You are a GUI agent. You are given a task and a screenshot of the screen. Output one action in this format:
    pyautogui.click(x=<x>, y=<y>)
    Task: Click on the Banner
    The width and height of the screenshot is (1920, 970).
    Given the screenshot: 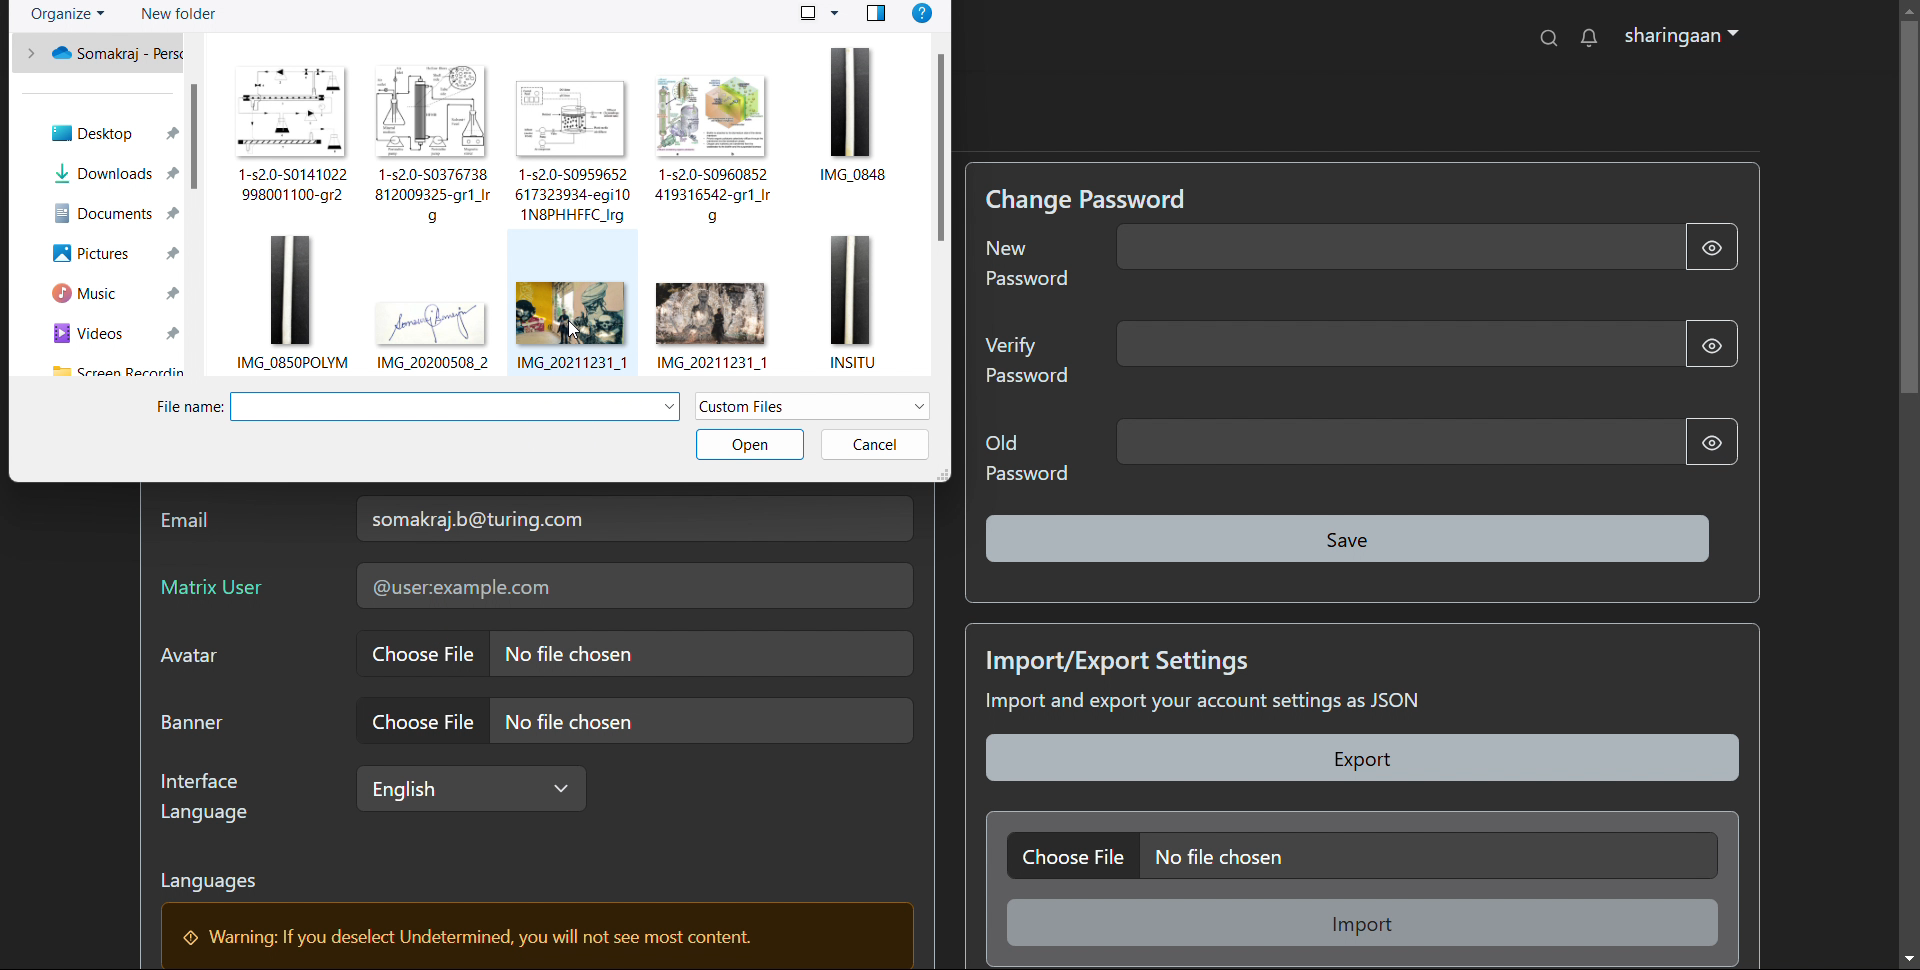 What is the action you would take?
    pyautogui.click(x=202, y=724)
    